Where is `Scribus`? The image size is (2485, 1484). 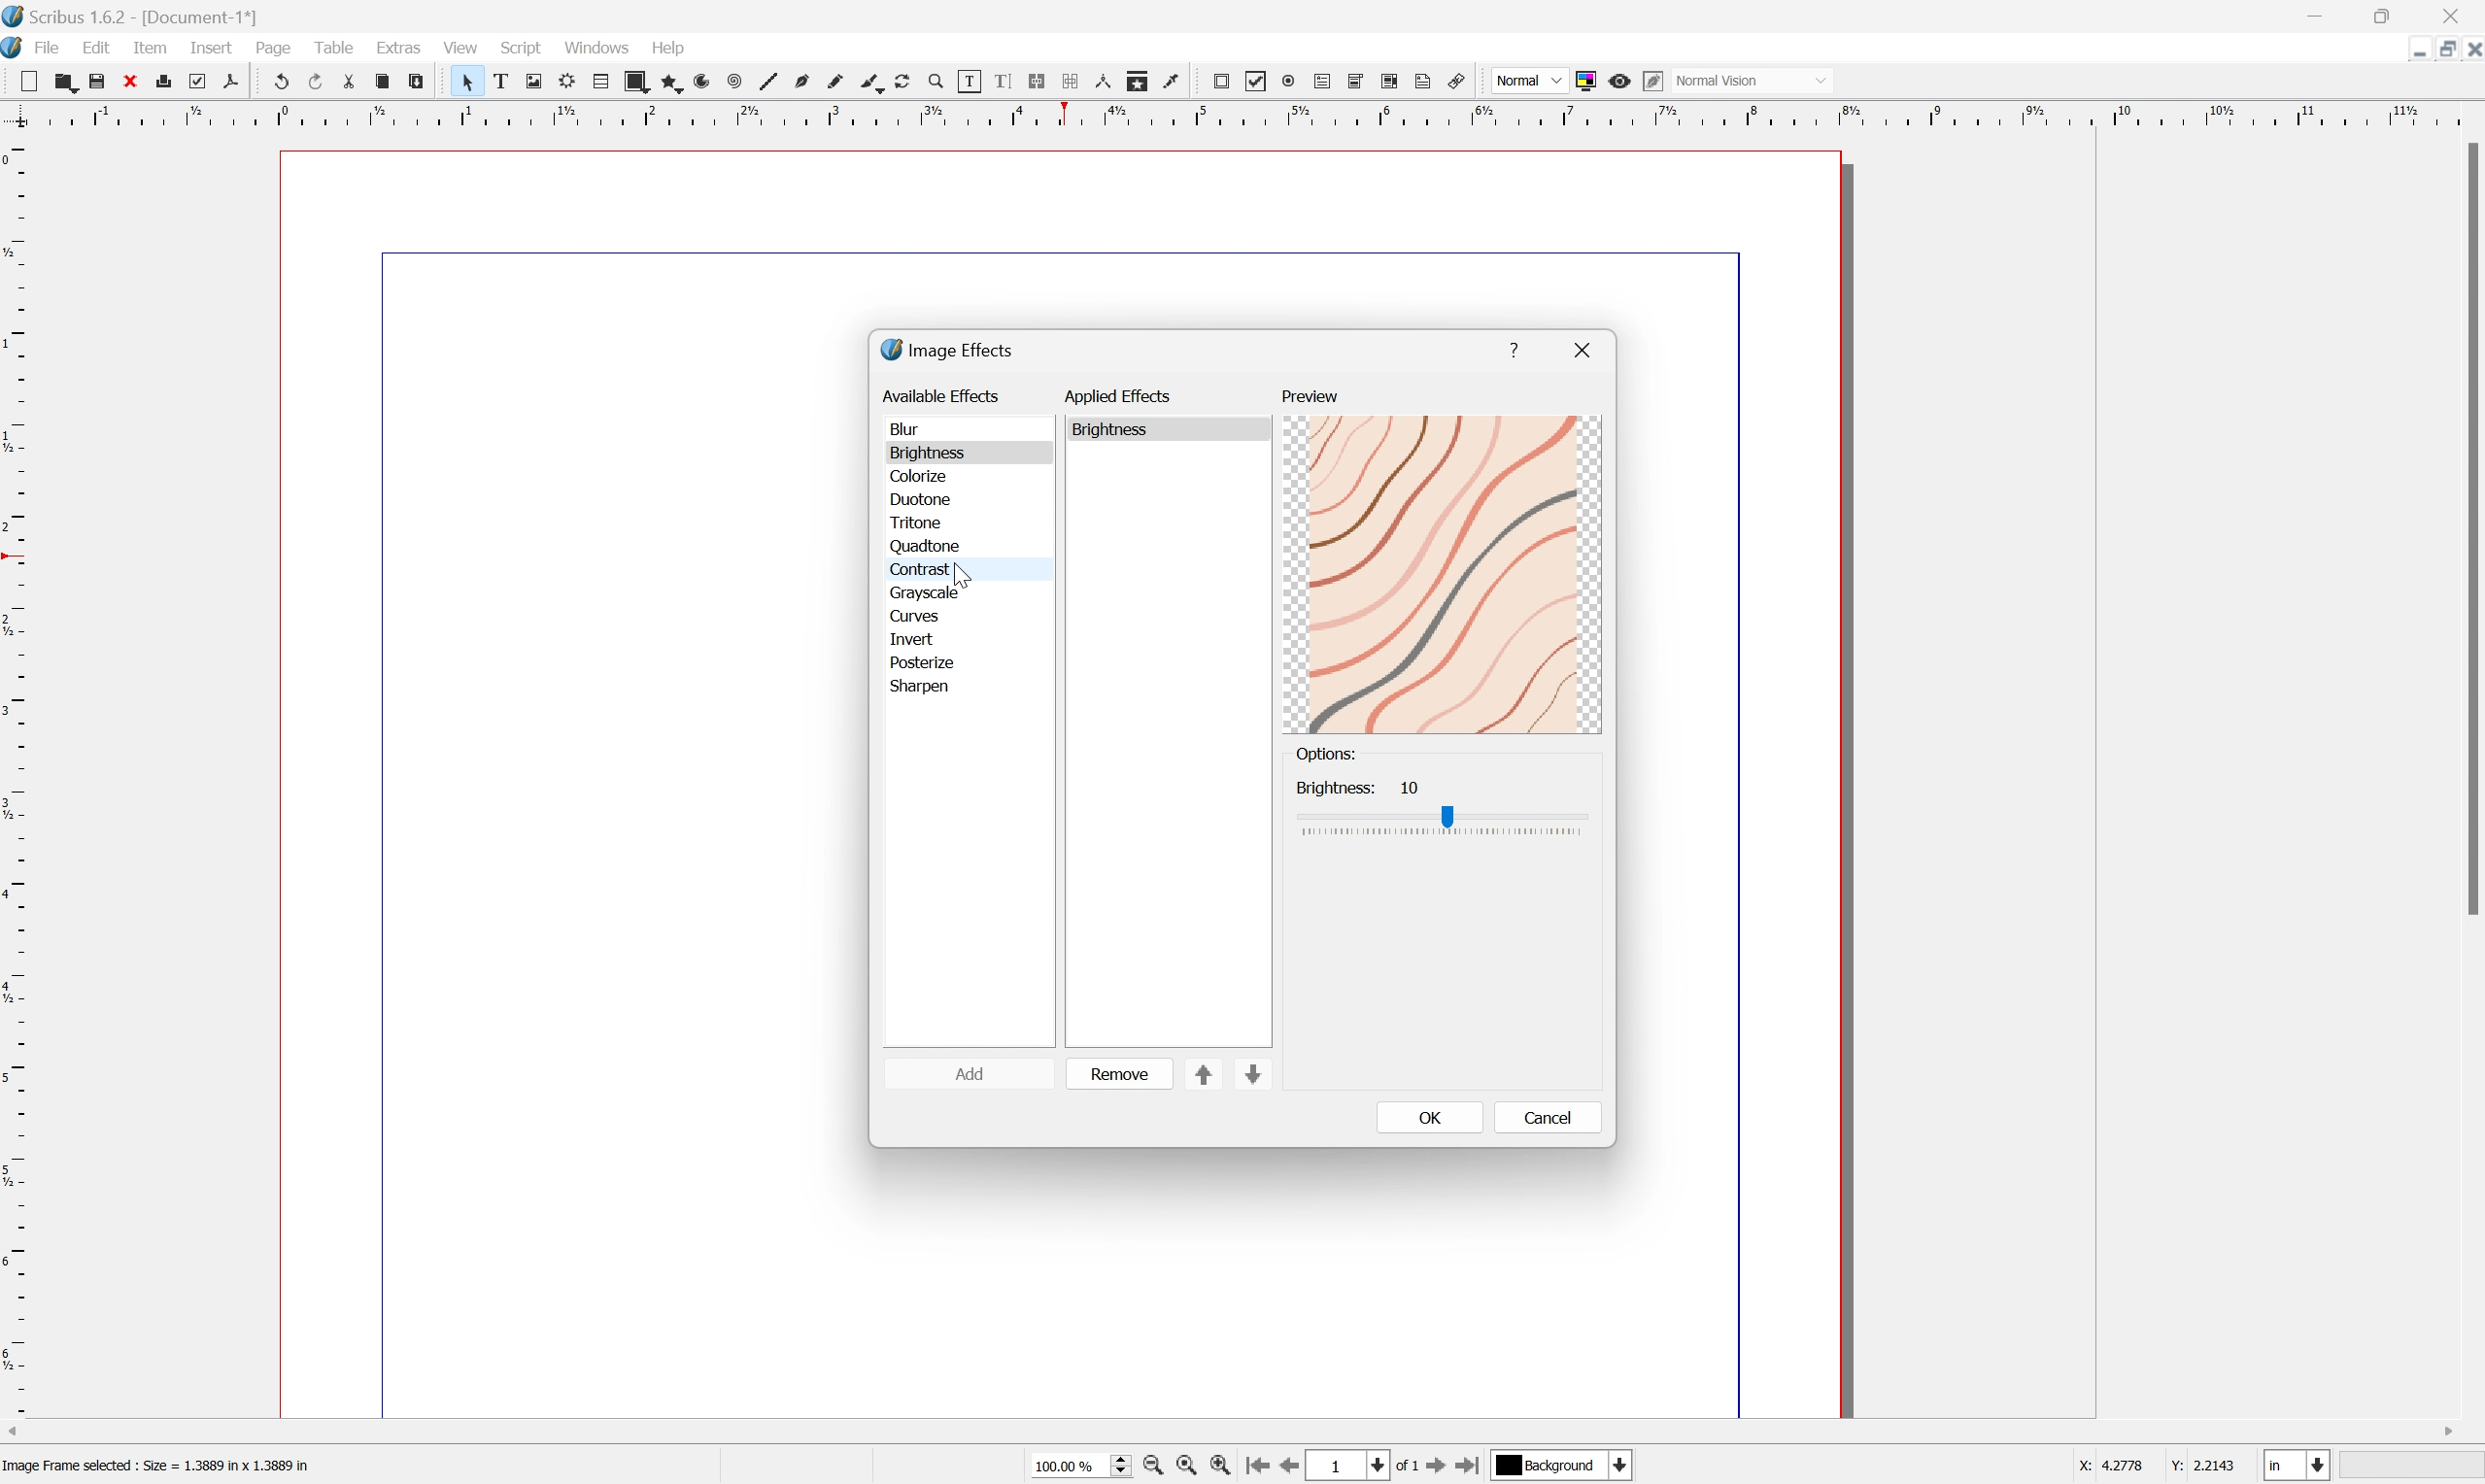
Scribus is located at coordinates (16, 48).